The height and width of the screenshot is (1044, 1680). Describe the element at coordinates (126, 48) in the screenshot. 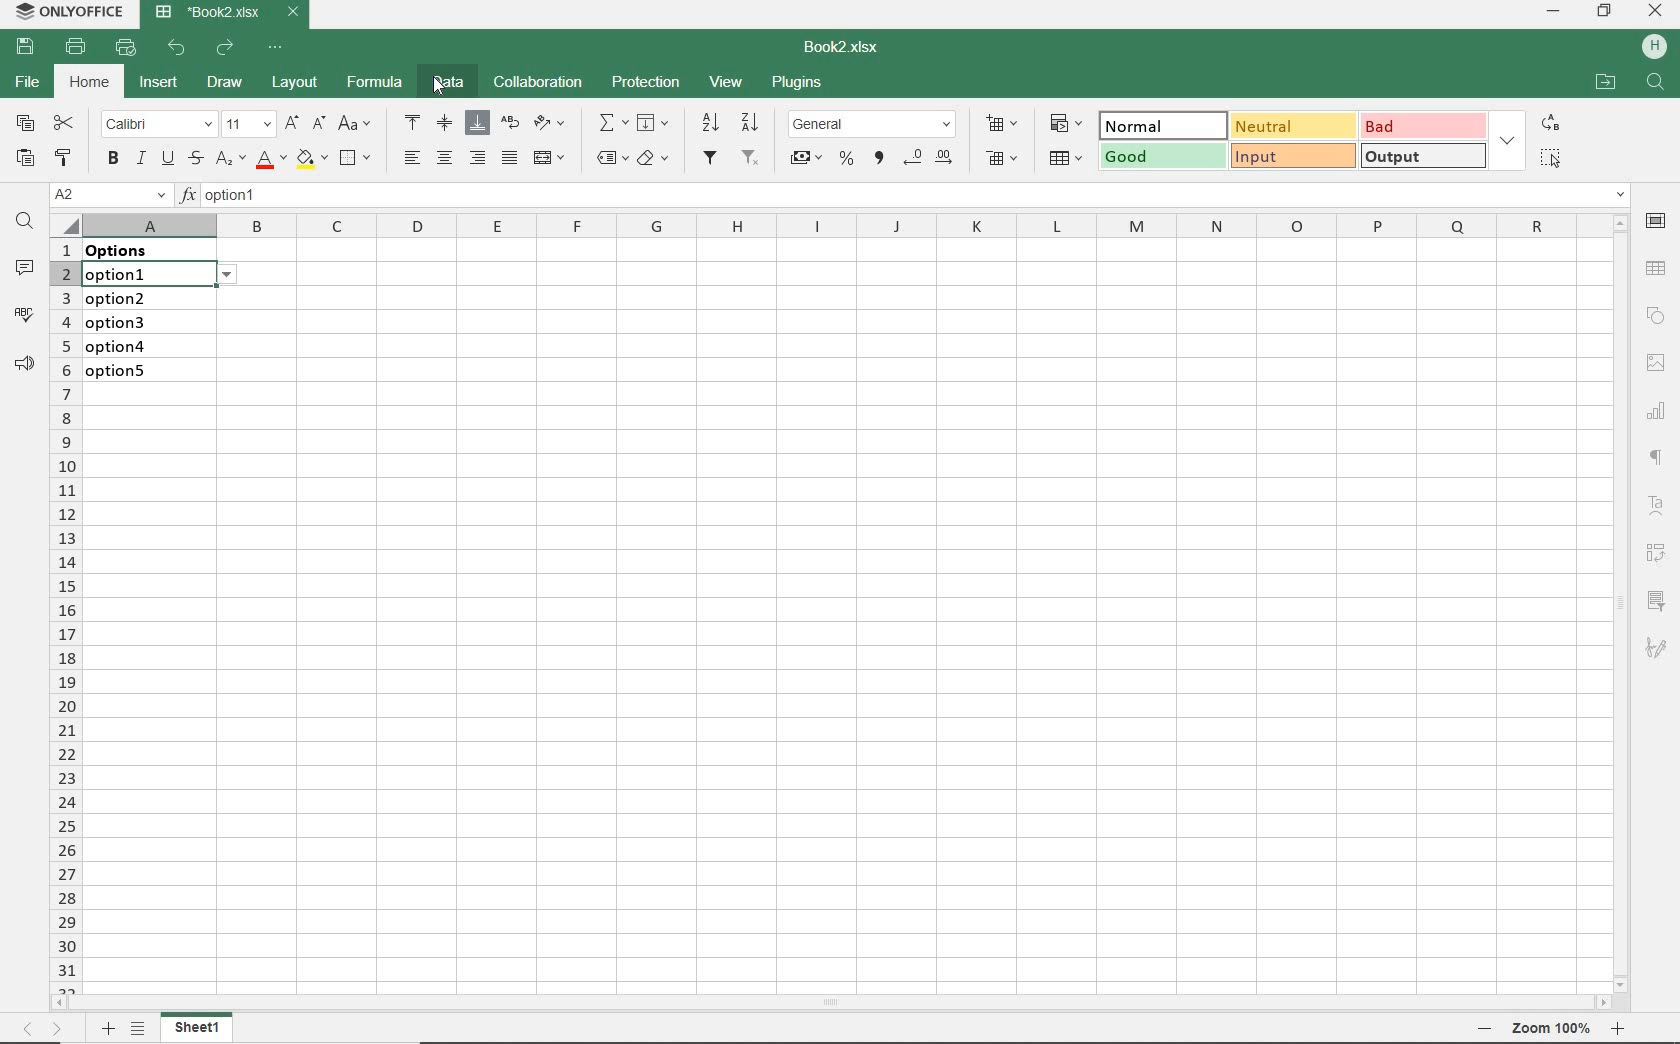

I see `QUICK PRINT` at that location.